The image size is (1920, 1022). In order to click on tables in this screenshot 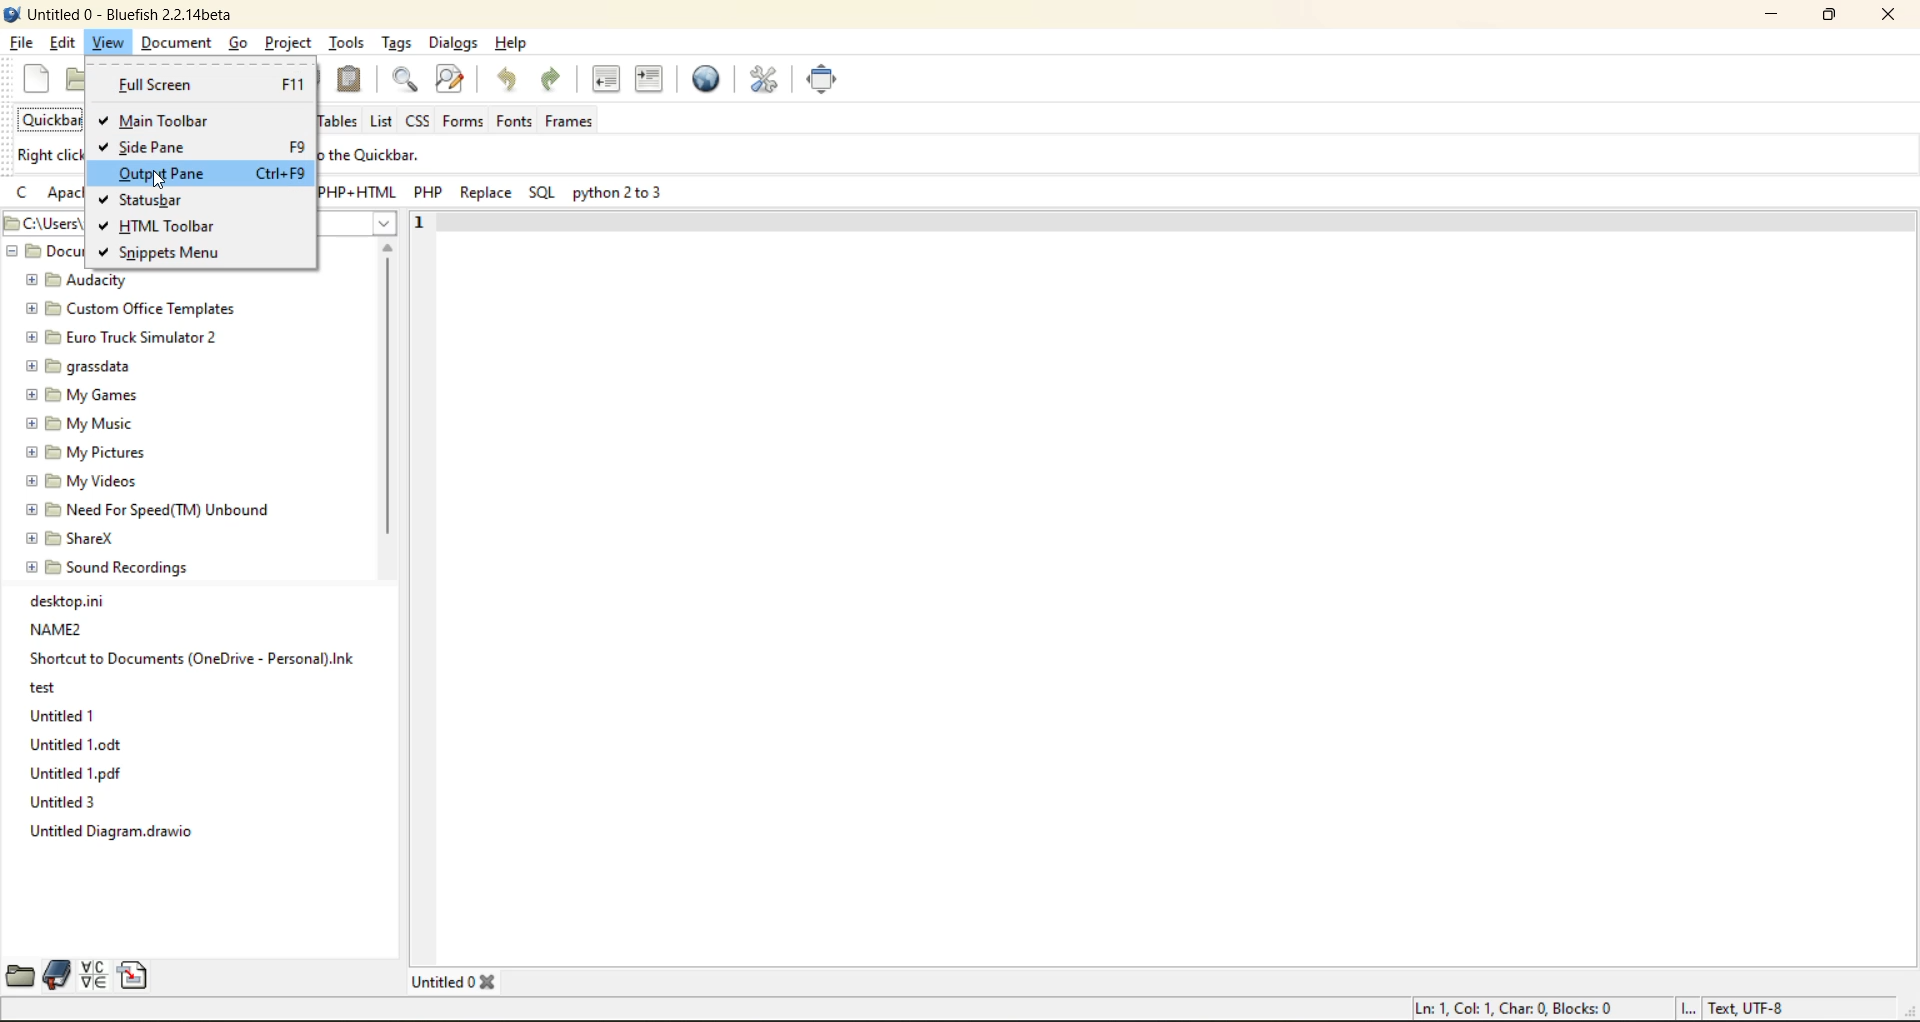, I will do `click(337, 121)`.